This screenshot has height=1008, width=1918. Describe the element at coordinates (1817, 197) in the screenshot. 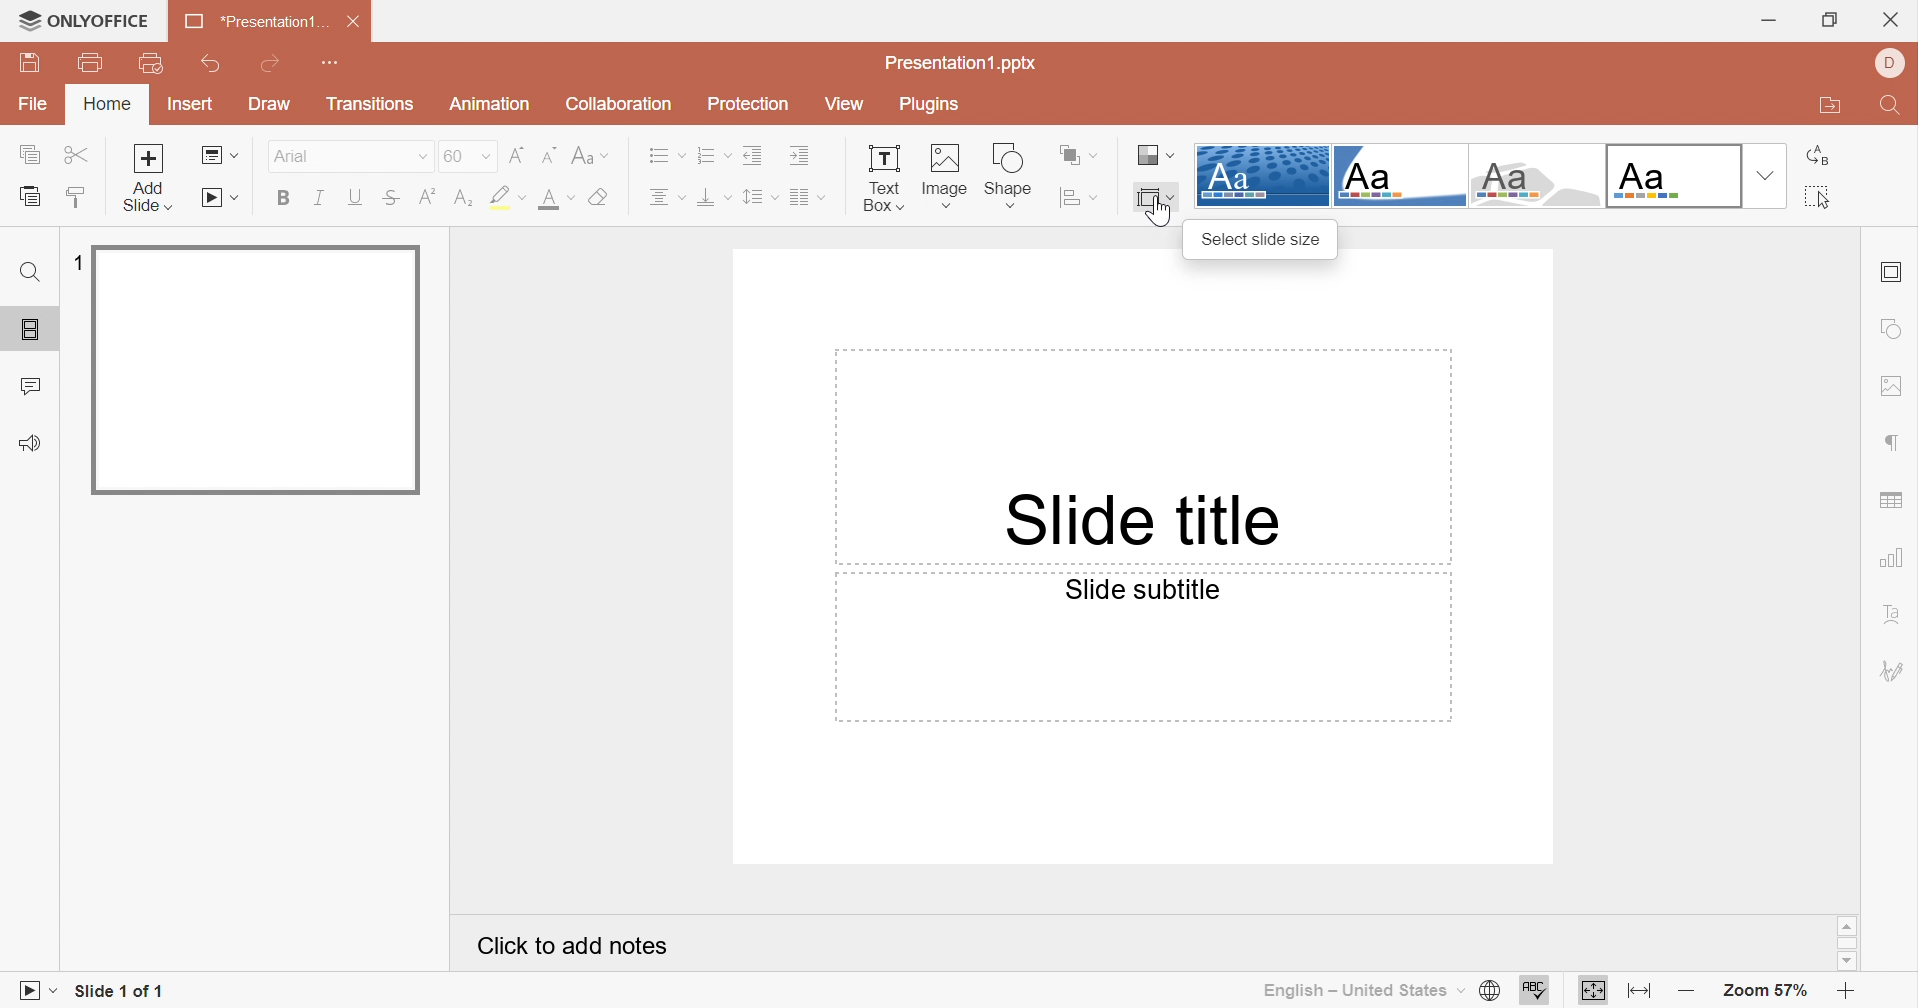

I see `Select all` at that location.